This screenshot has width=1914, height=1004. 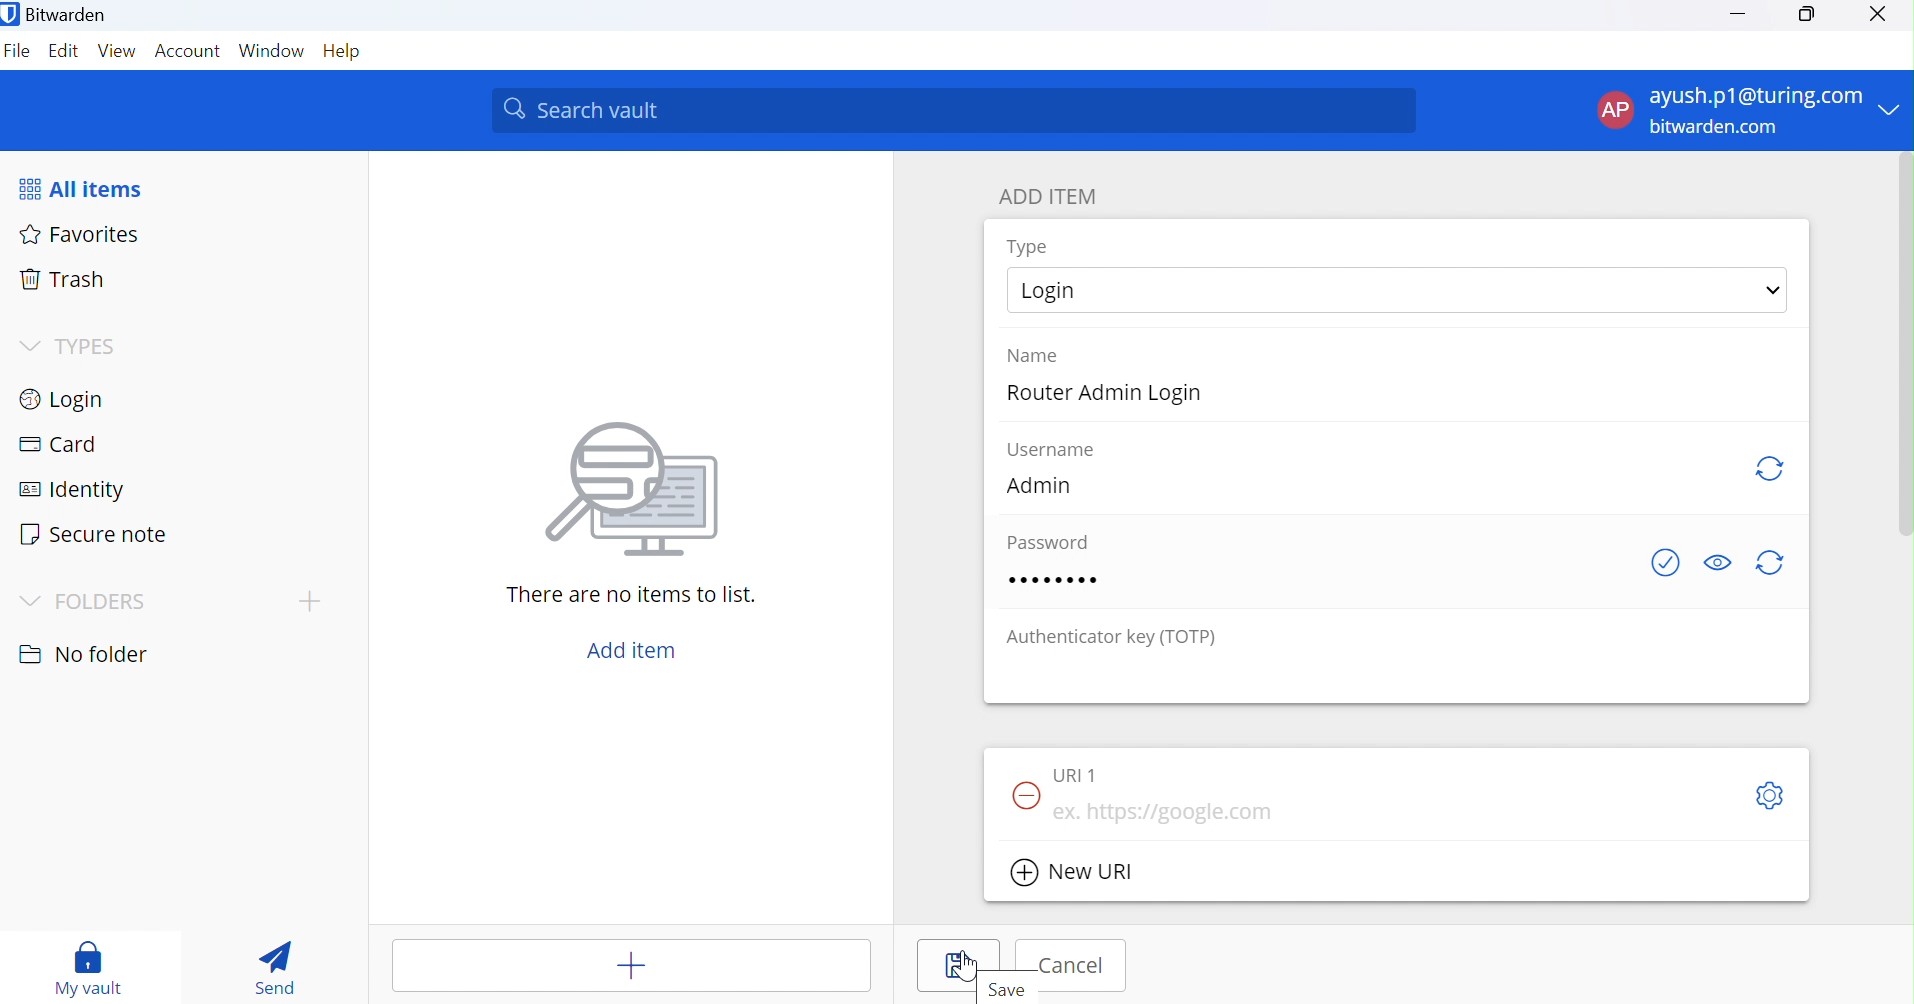 What do you see at coordinates (1398, 676) in the screenshot?
I see `add authenticator key (TOTP)` at bounding box center [1398, 676].